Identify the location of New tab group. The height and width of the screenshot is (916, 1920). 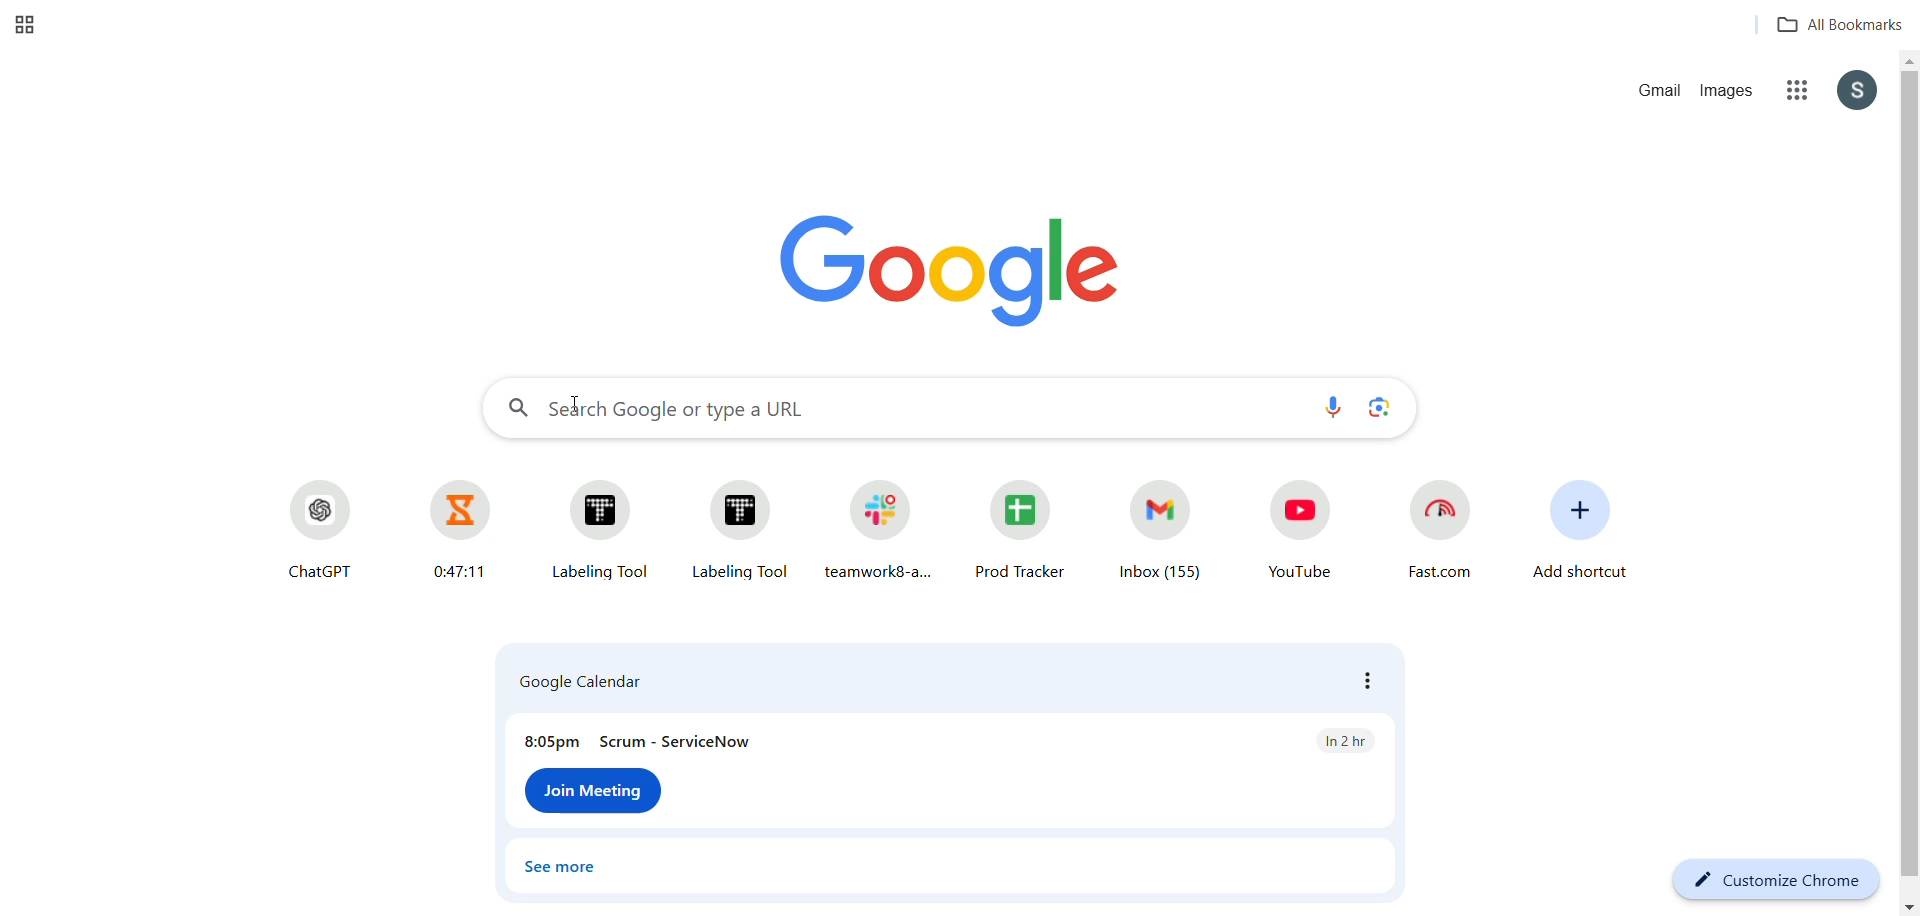
(29, 26).